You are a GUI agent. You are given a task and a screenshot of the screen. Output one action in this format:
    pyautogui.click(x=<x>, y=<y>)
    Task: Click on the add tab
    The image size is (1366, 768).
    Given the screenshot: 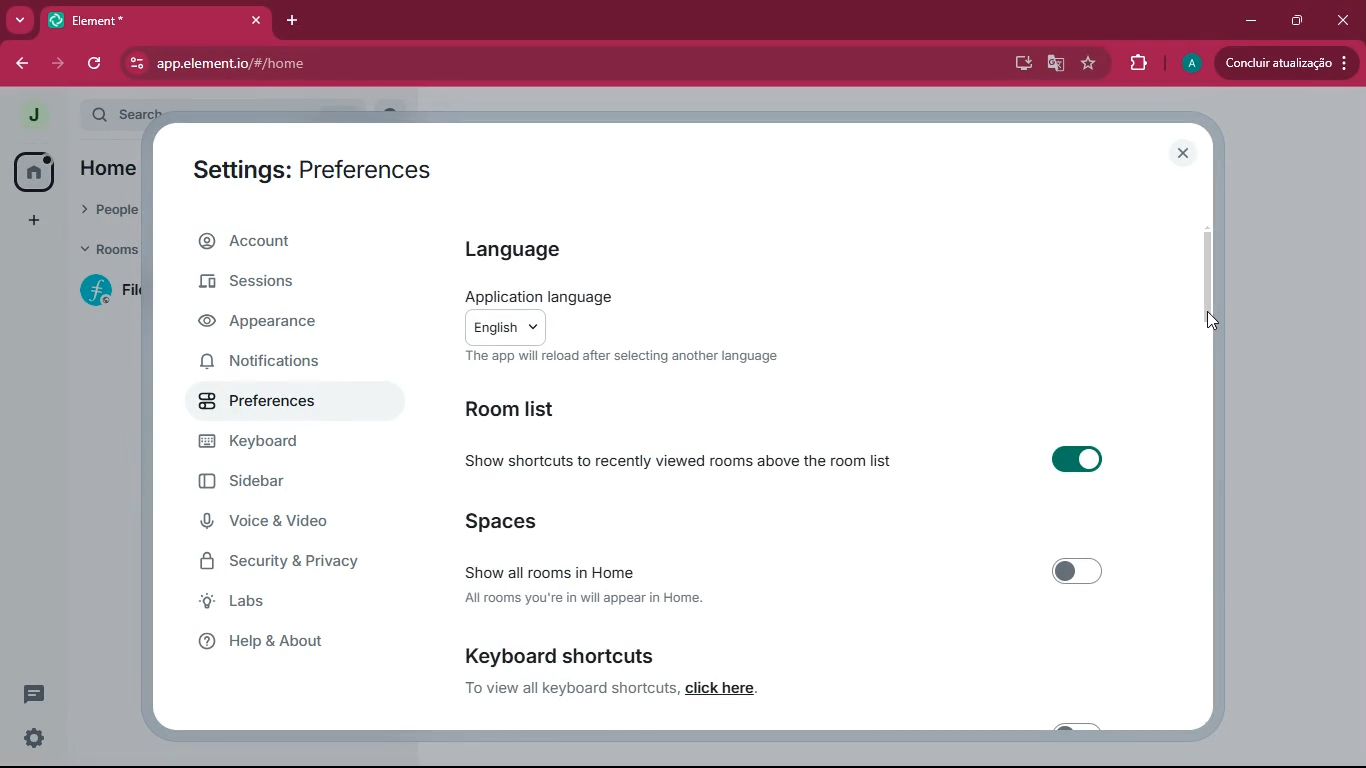 What is the action you would take?
    pyautogui.click(x=288, y=20)
    